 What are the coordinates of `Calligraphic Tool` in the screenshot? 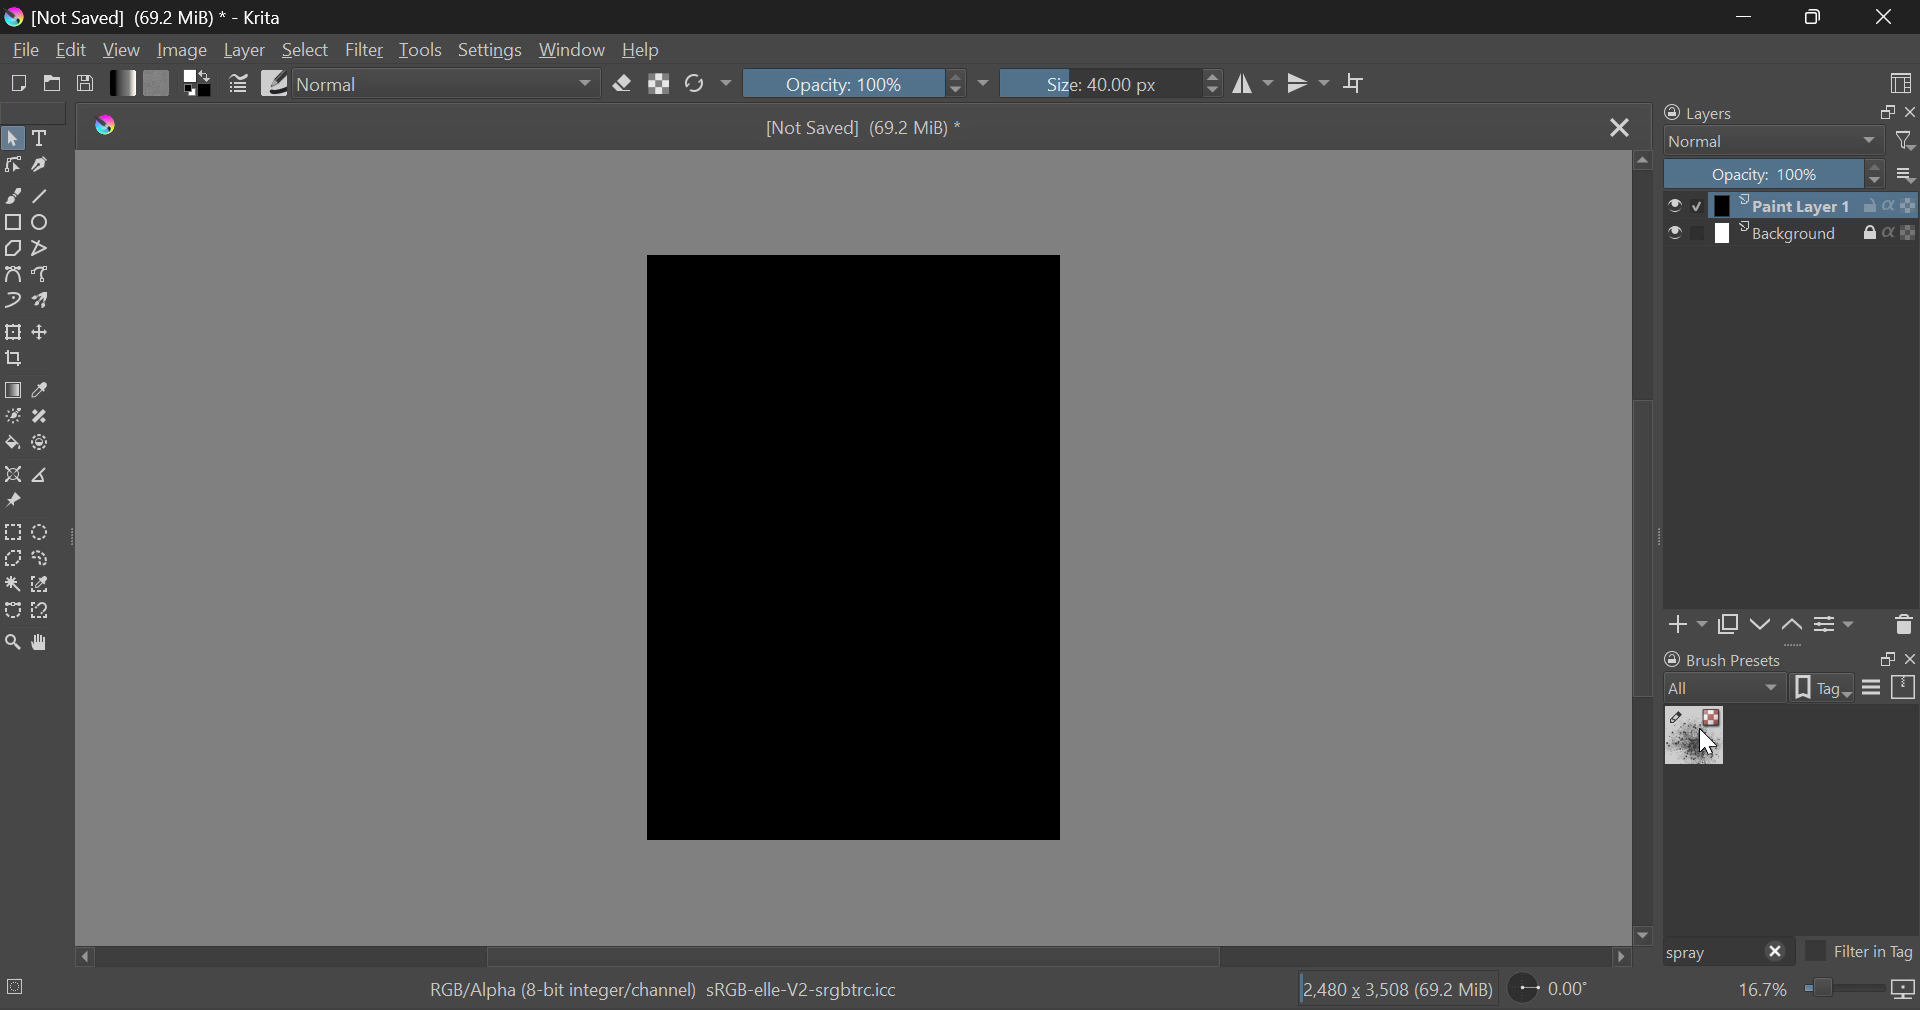 It's located at (43, 165).